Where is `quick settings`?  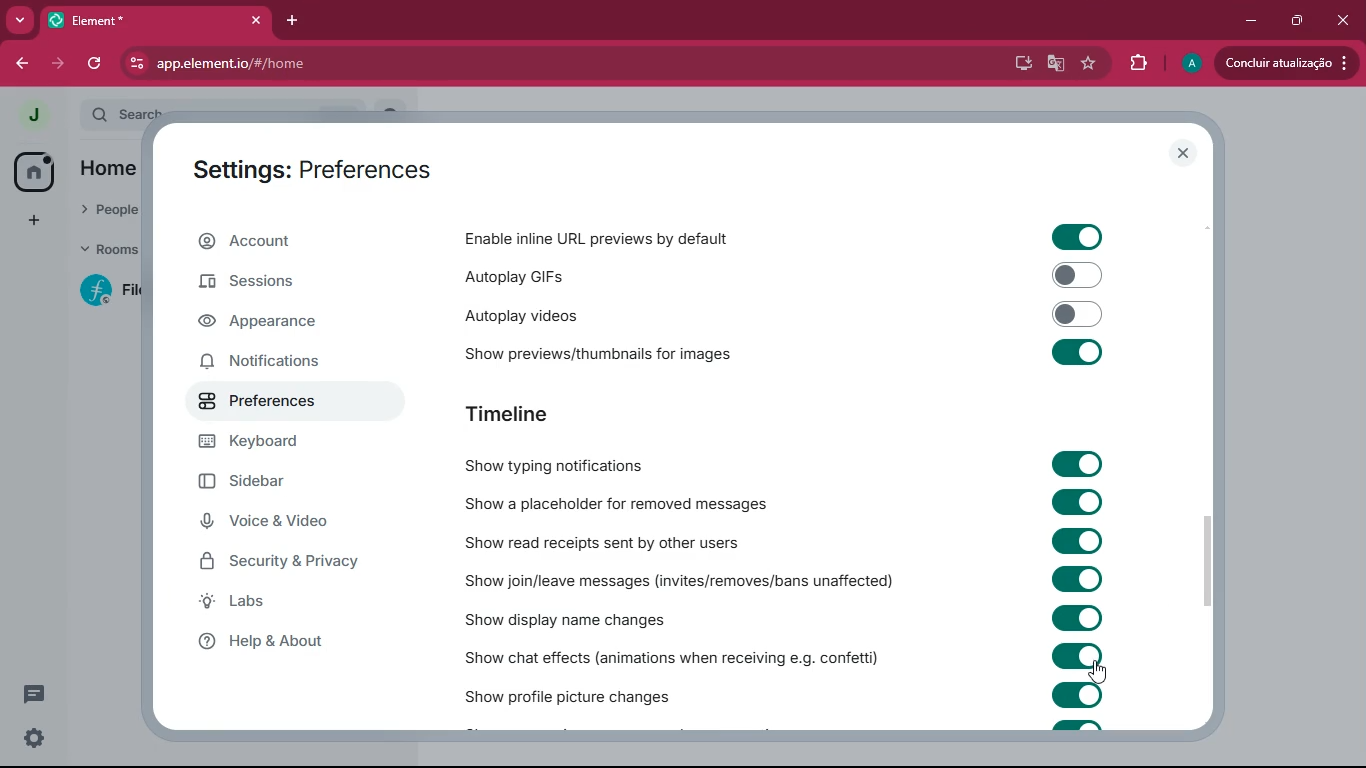 quick settings is located at coordinates (34, 737).